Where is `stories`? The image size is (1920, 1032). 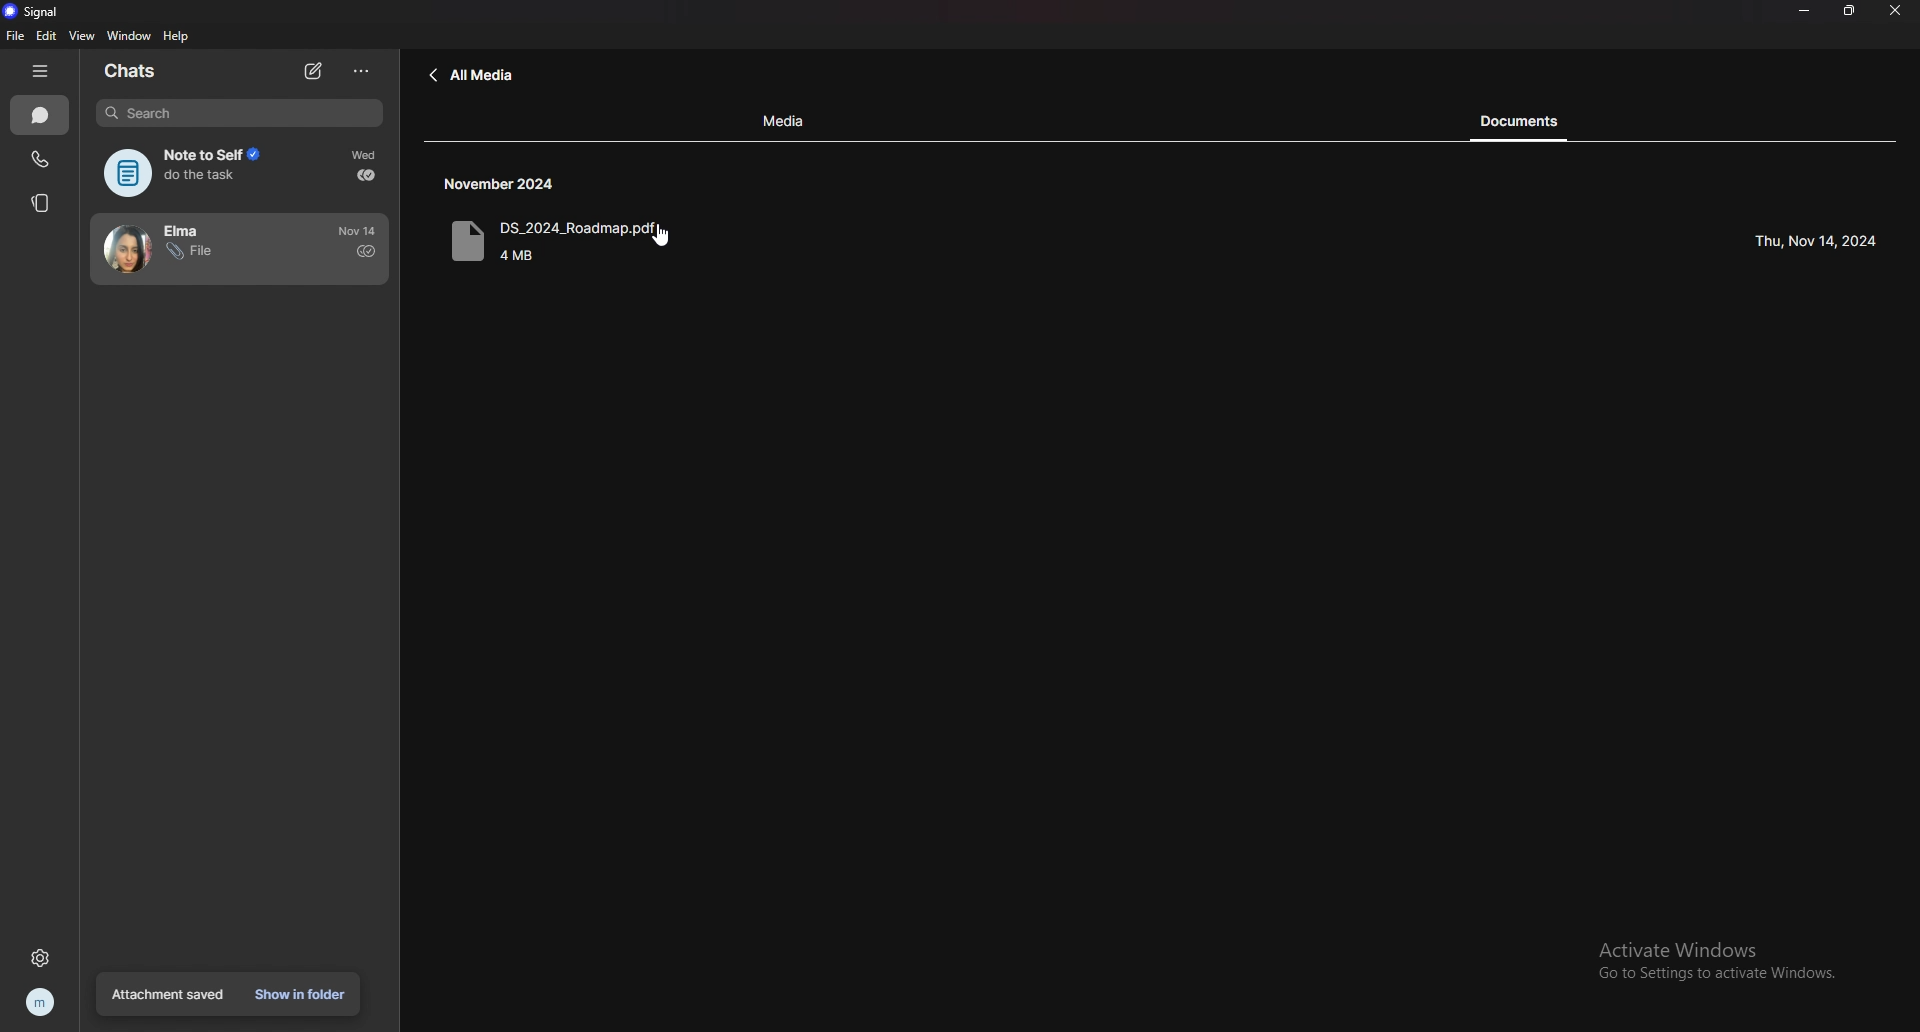 stories is located at coordinates (42, 203).